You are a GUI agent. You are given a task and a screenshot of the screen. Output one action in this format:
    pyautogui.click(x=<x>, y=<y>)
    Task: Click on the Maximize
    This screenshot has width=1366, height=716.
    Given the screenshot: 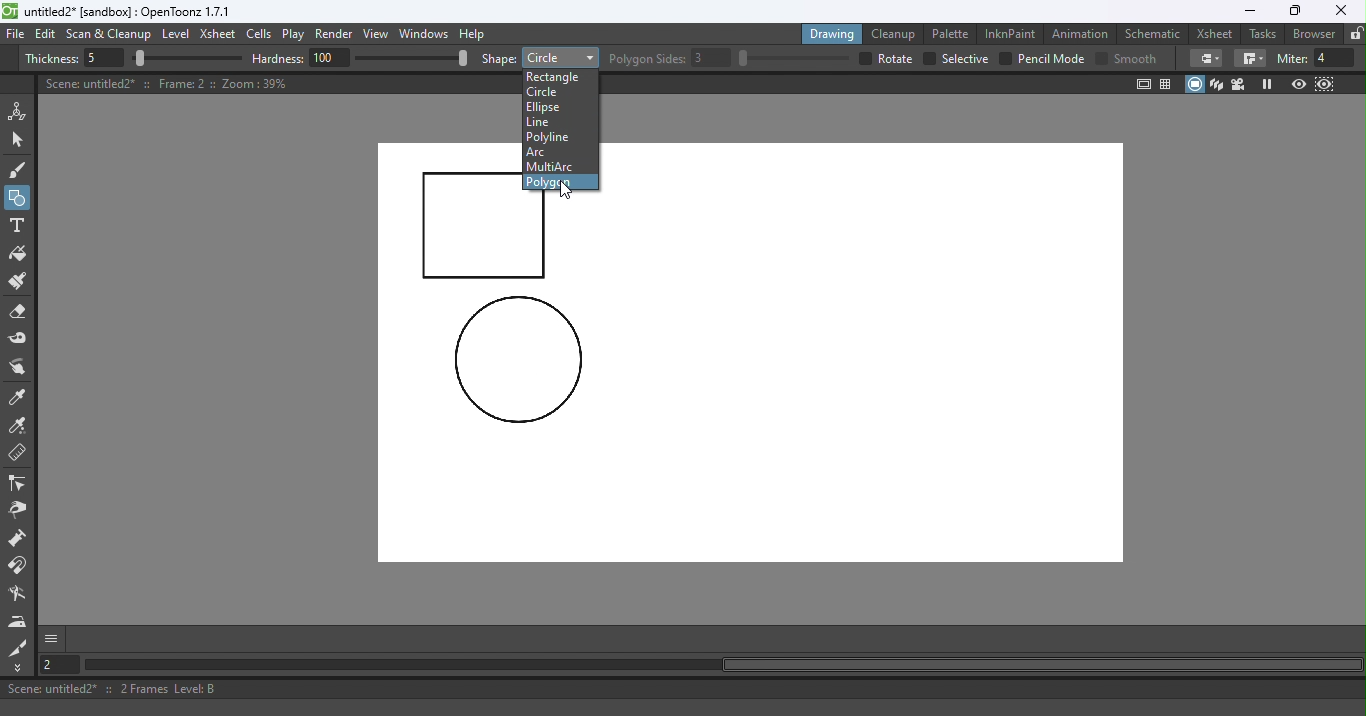 What is the action you would take?
    pyautogui.click(x=1292, y=12)
    